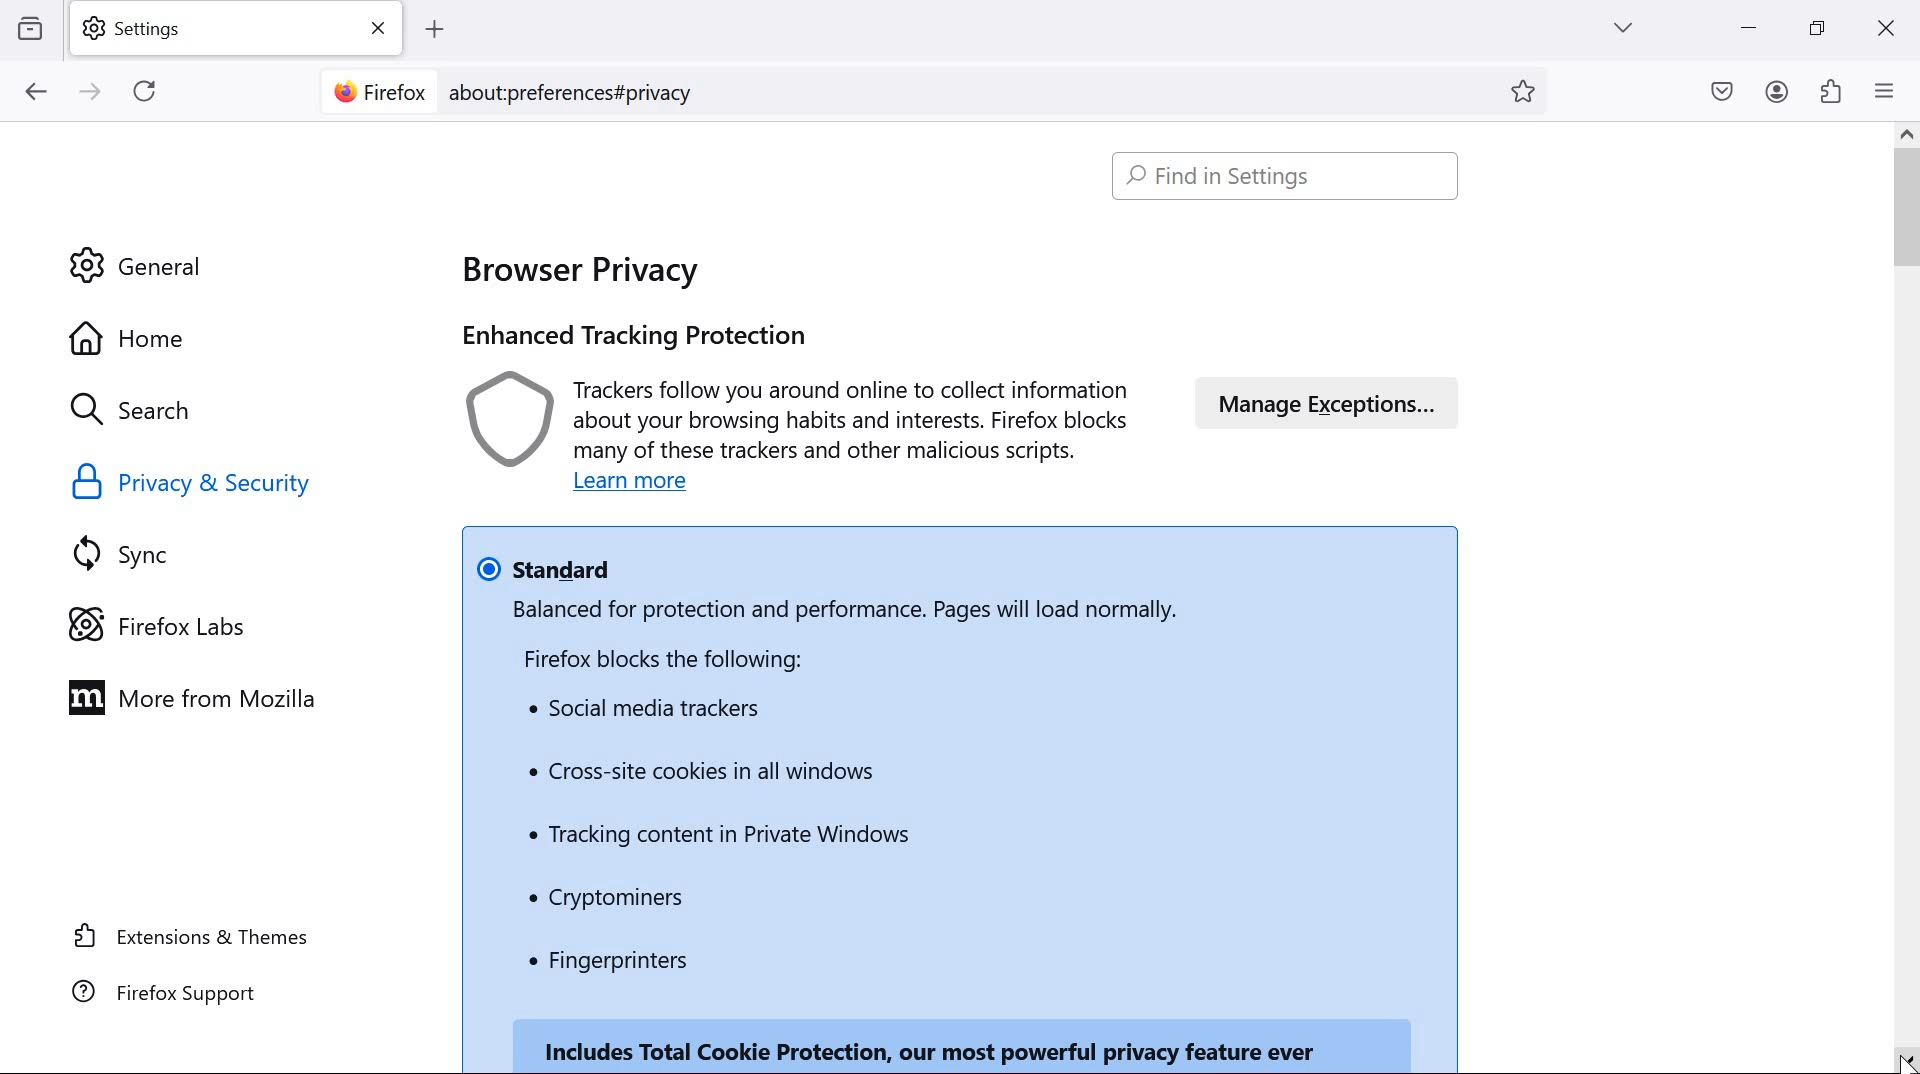 This screenshot has width=1920, height=1074. What do you see at coordinates (1778, 92) in the screenshot?
I see `account` at bounding box center [1778, 92].